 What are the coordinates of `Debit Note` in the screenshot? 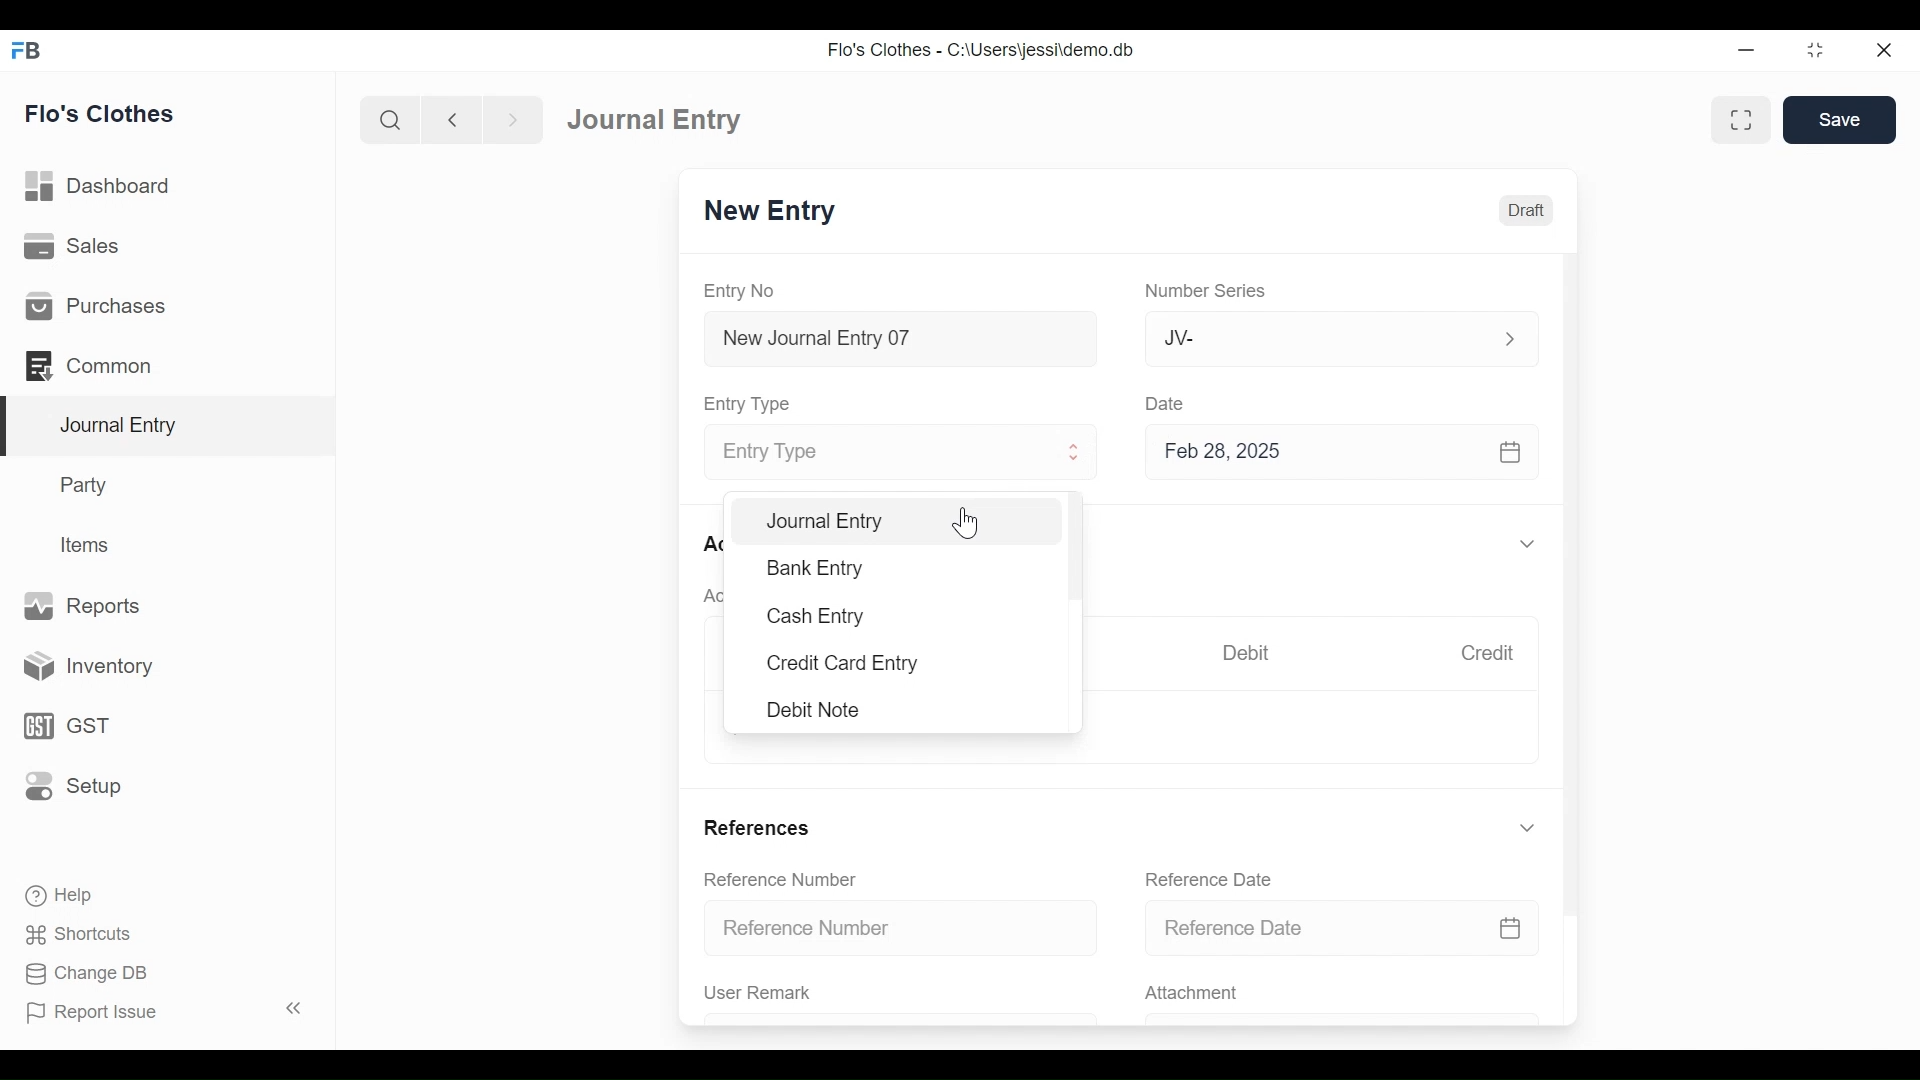 It's located at (819, 710).